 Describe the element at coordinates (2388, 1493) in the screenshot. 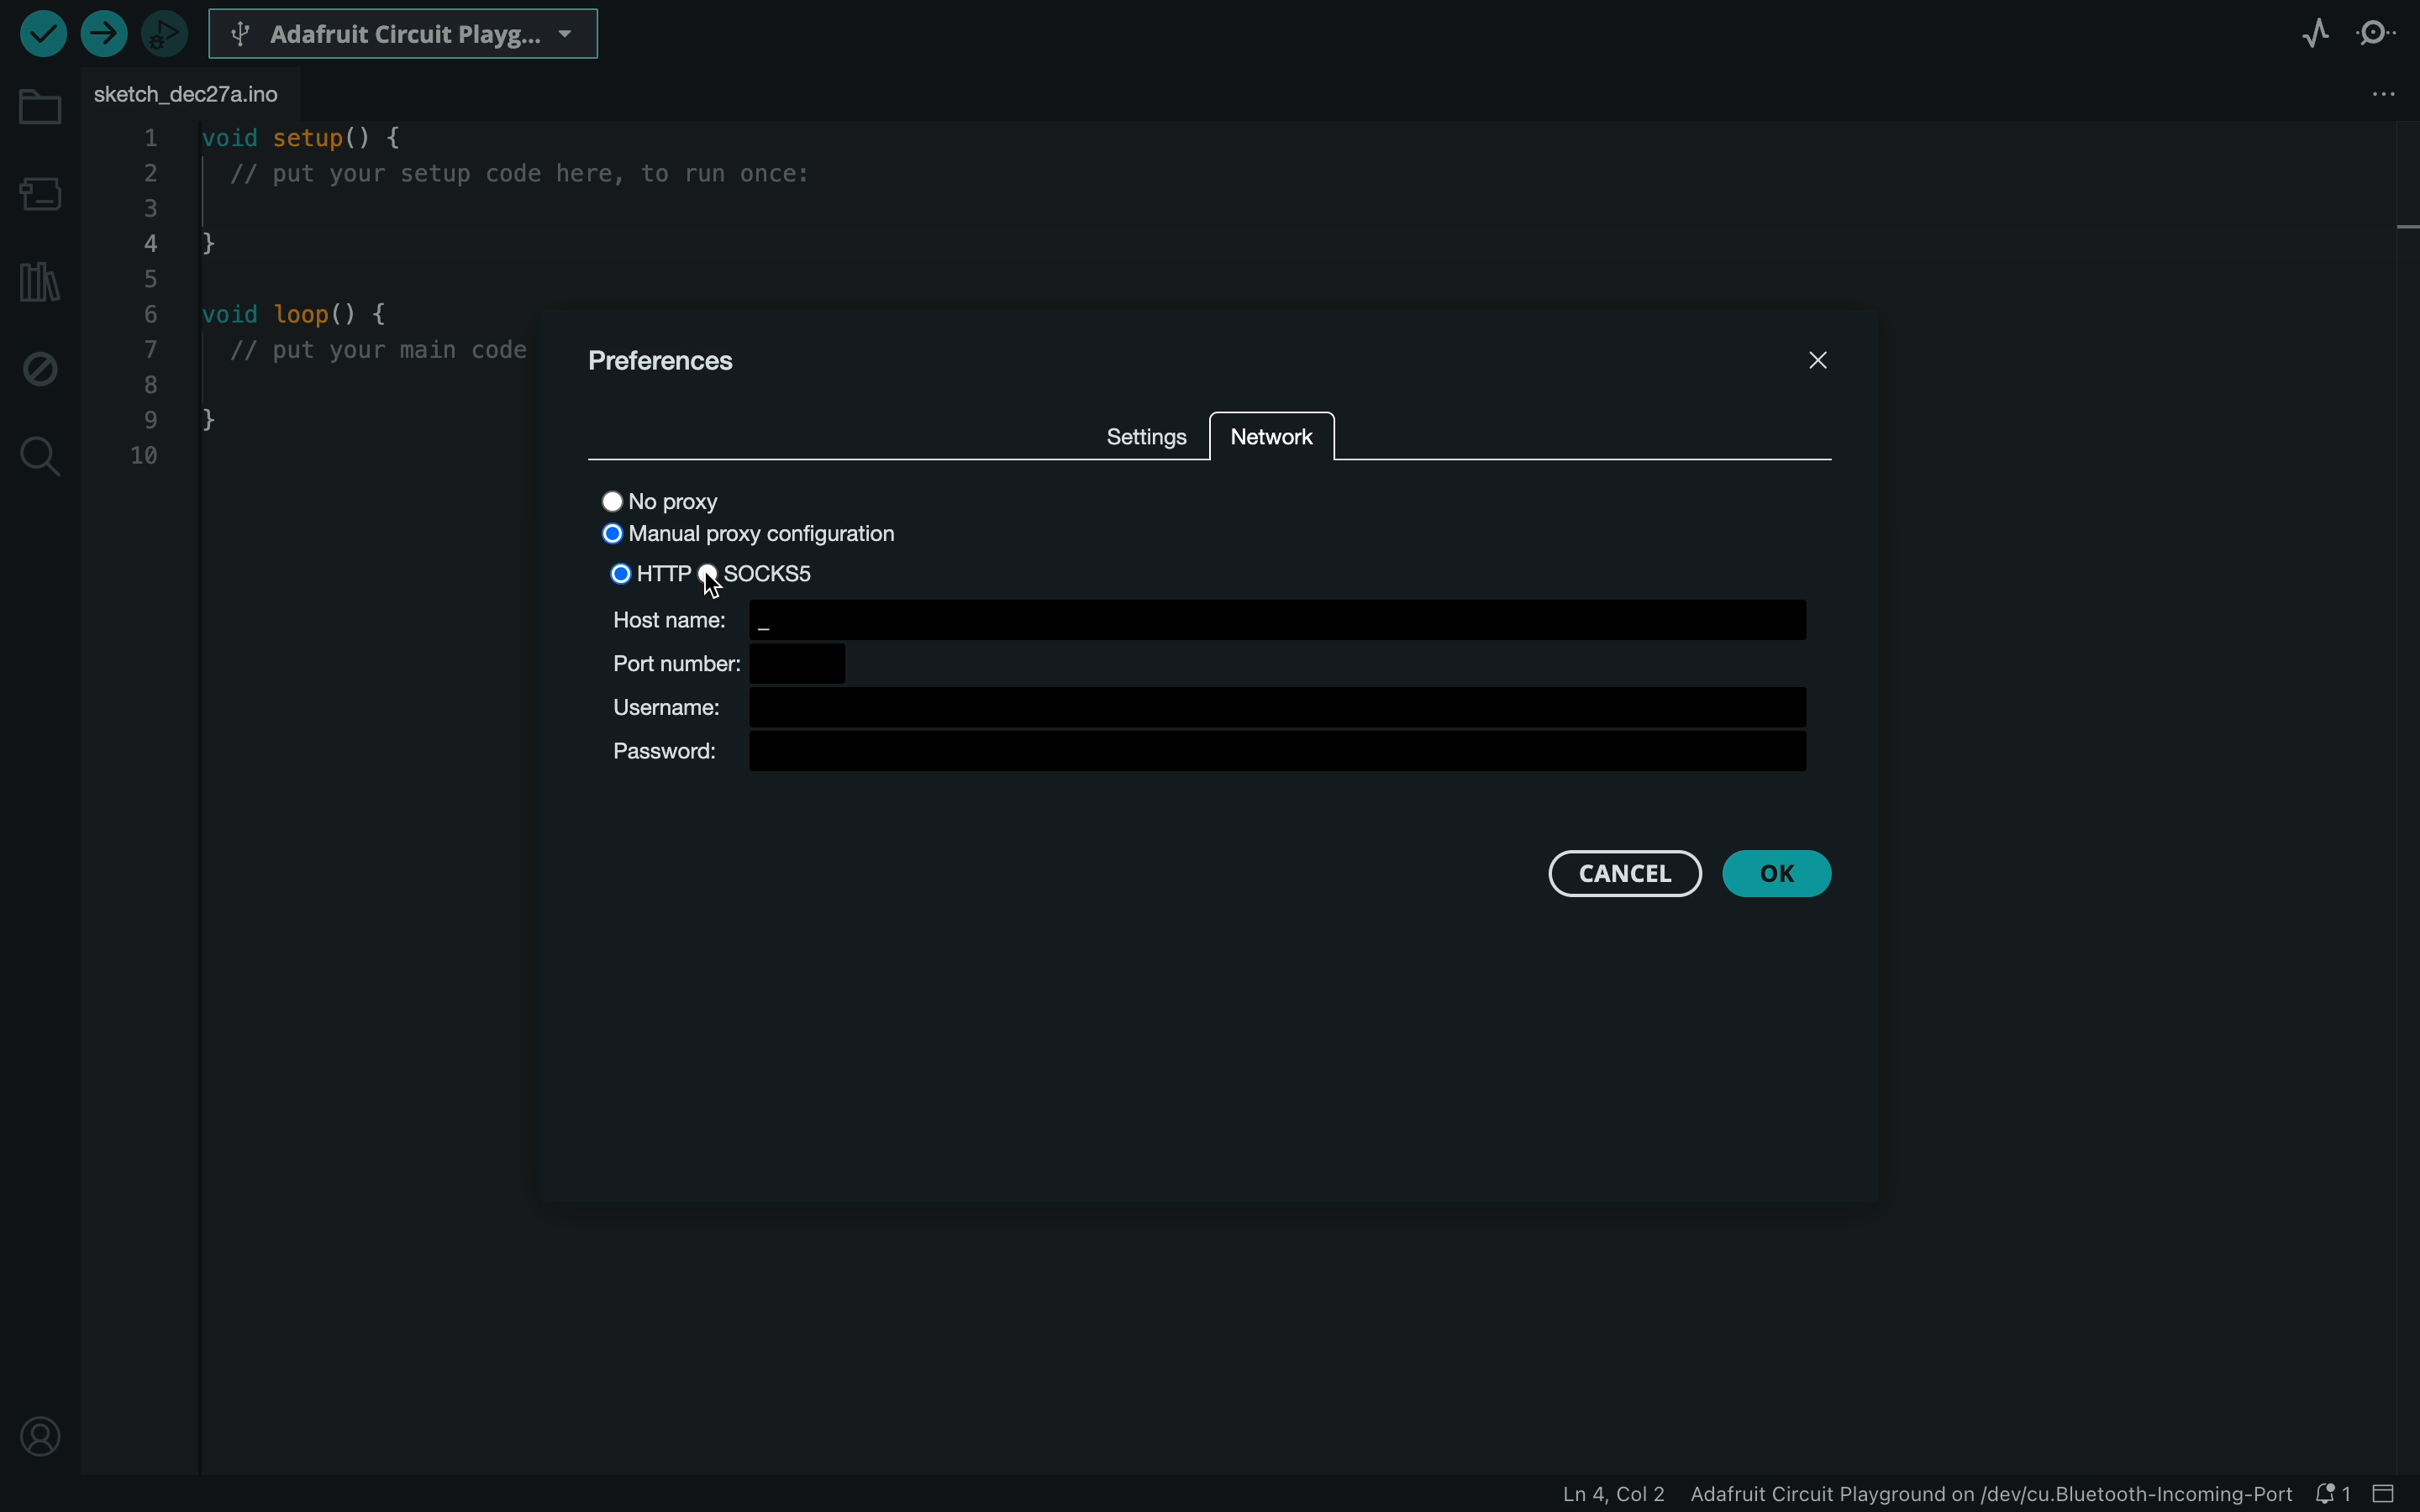

I see `close slide bar` at that location.